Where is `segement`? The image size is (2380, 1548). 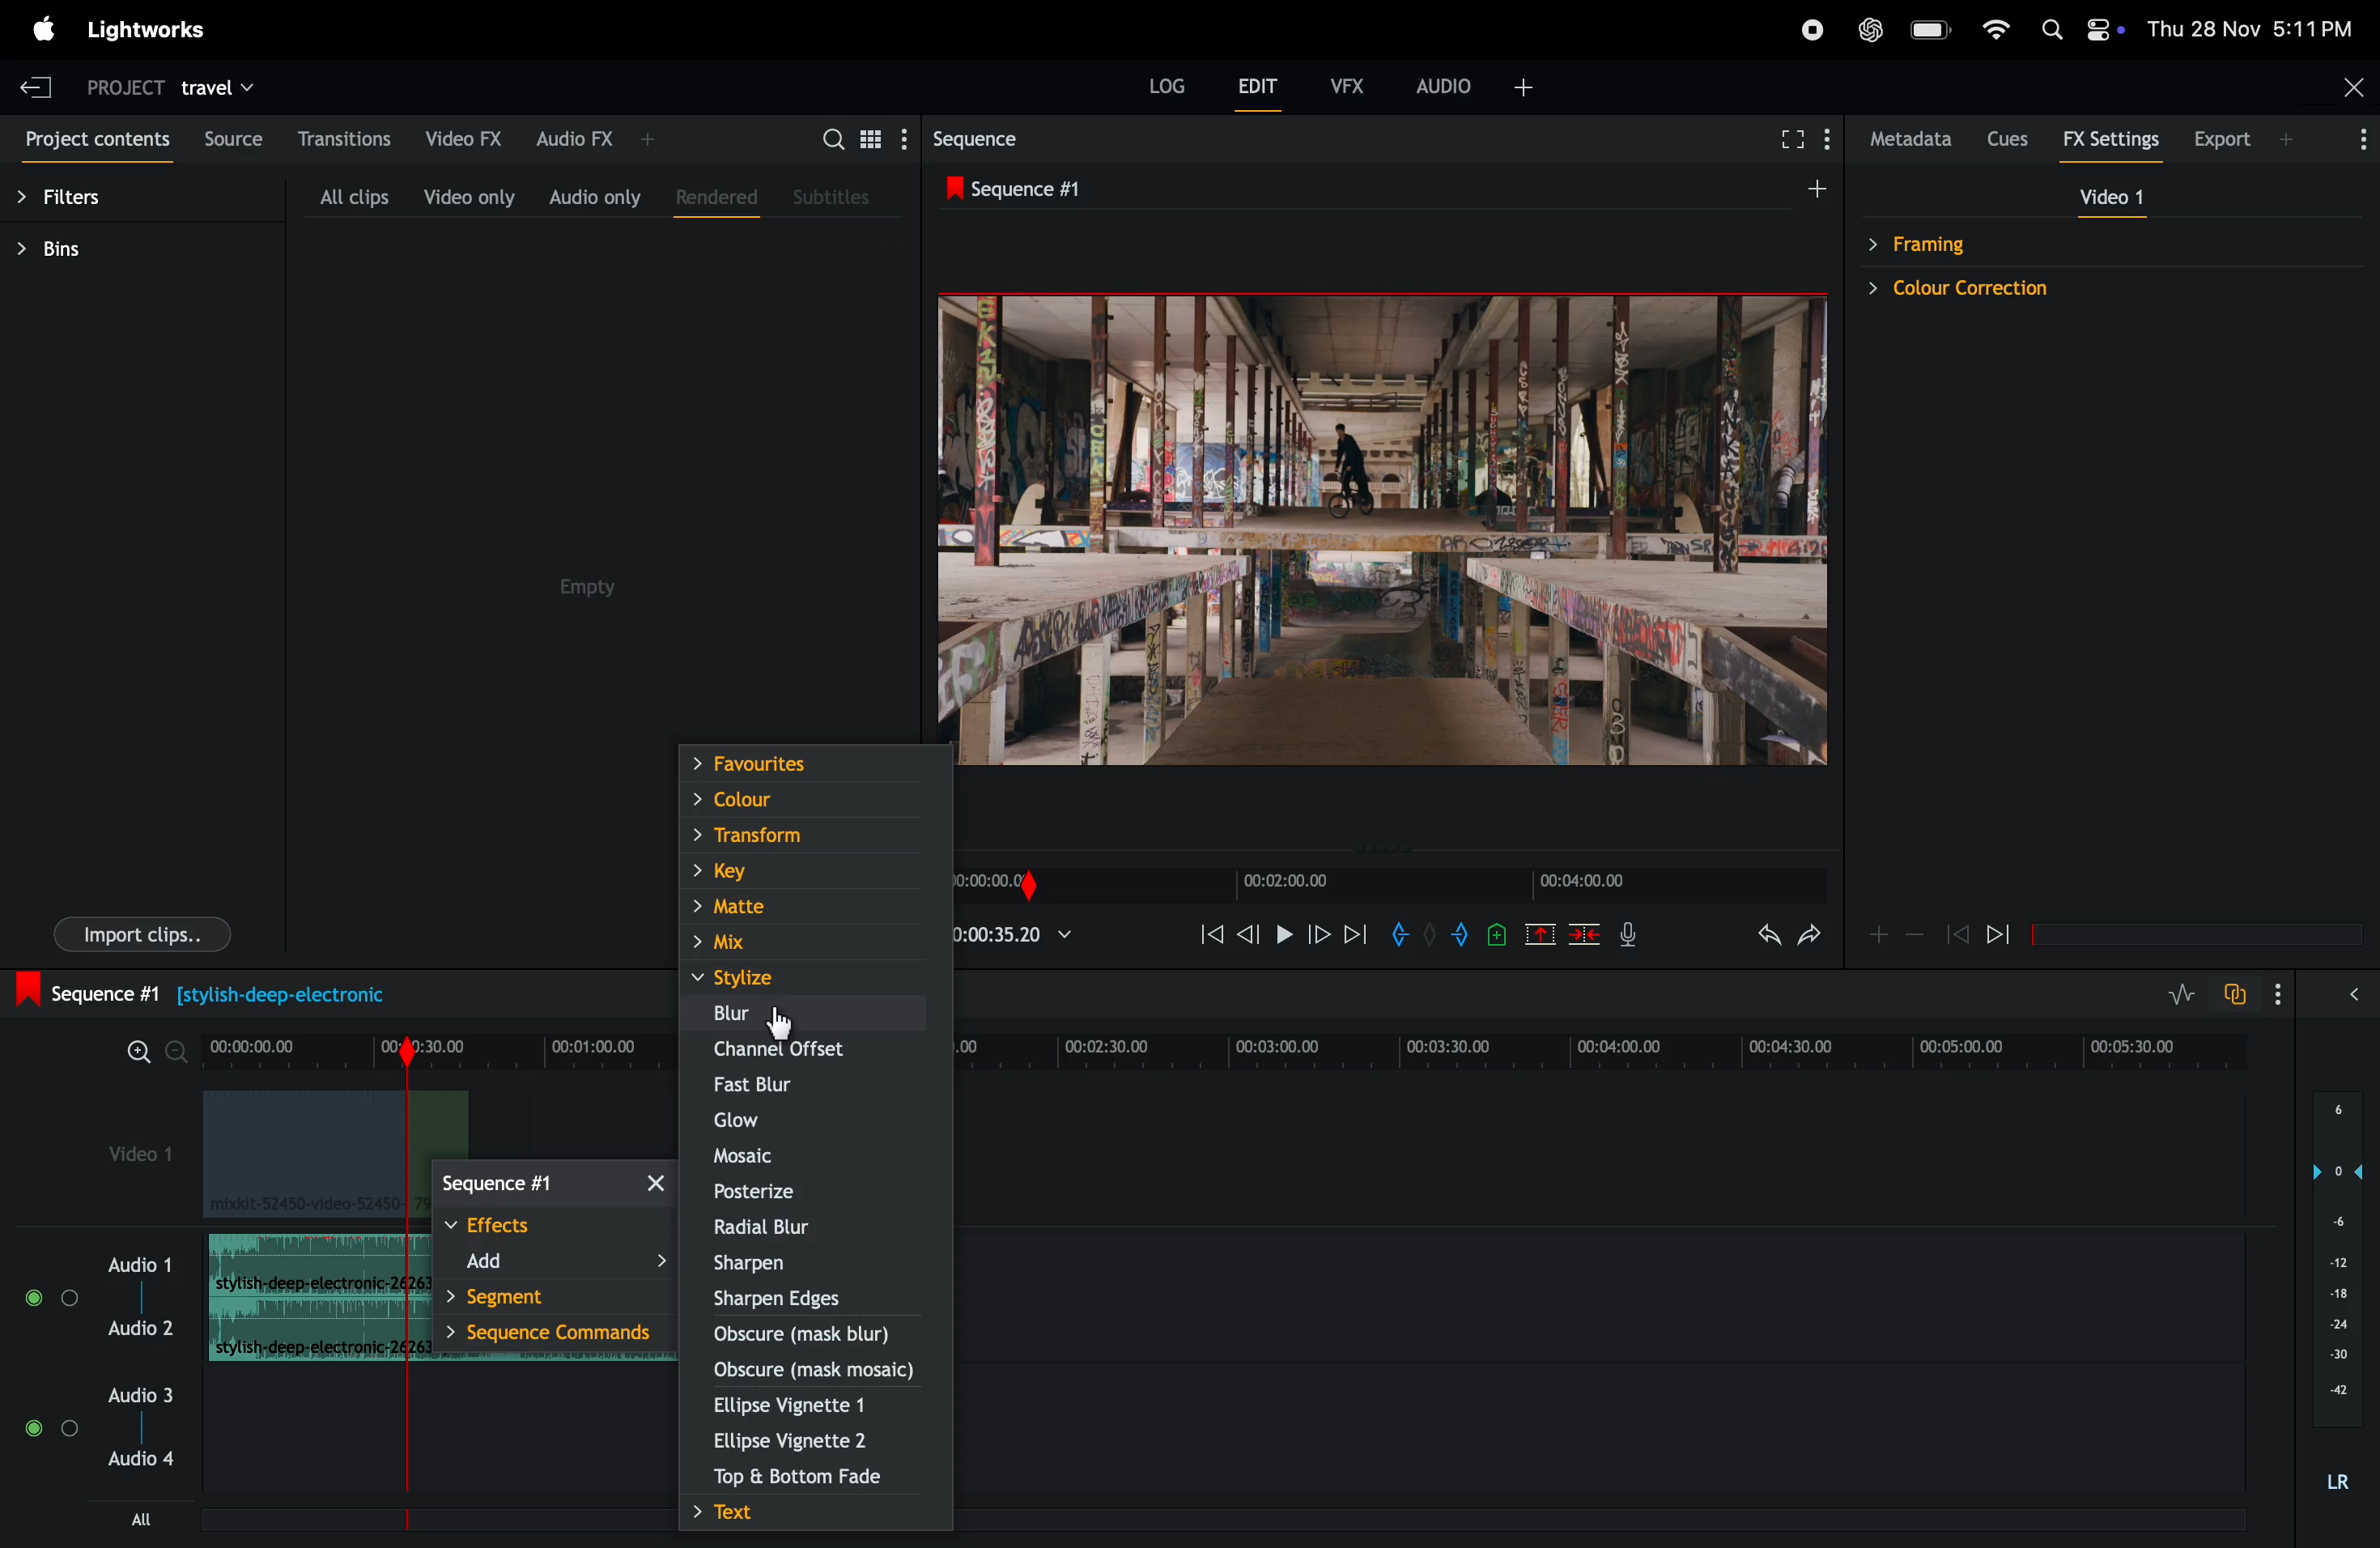 segement is located at coordinates (563, 1299).